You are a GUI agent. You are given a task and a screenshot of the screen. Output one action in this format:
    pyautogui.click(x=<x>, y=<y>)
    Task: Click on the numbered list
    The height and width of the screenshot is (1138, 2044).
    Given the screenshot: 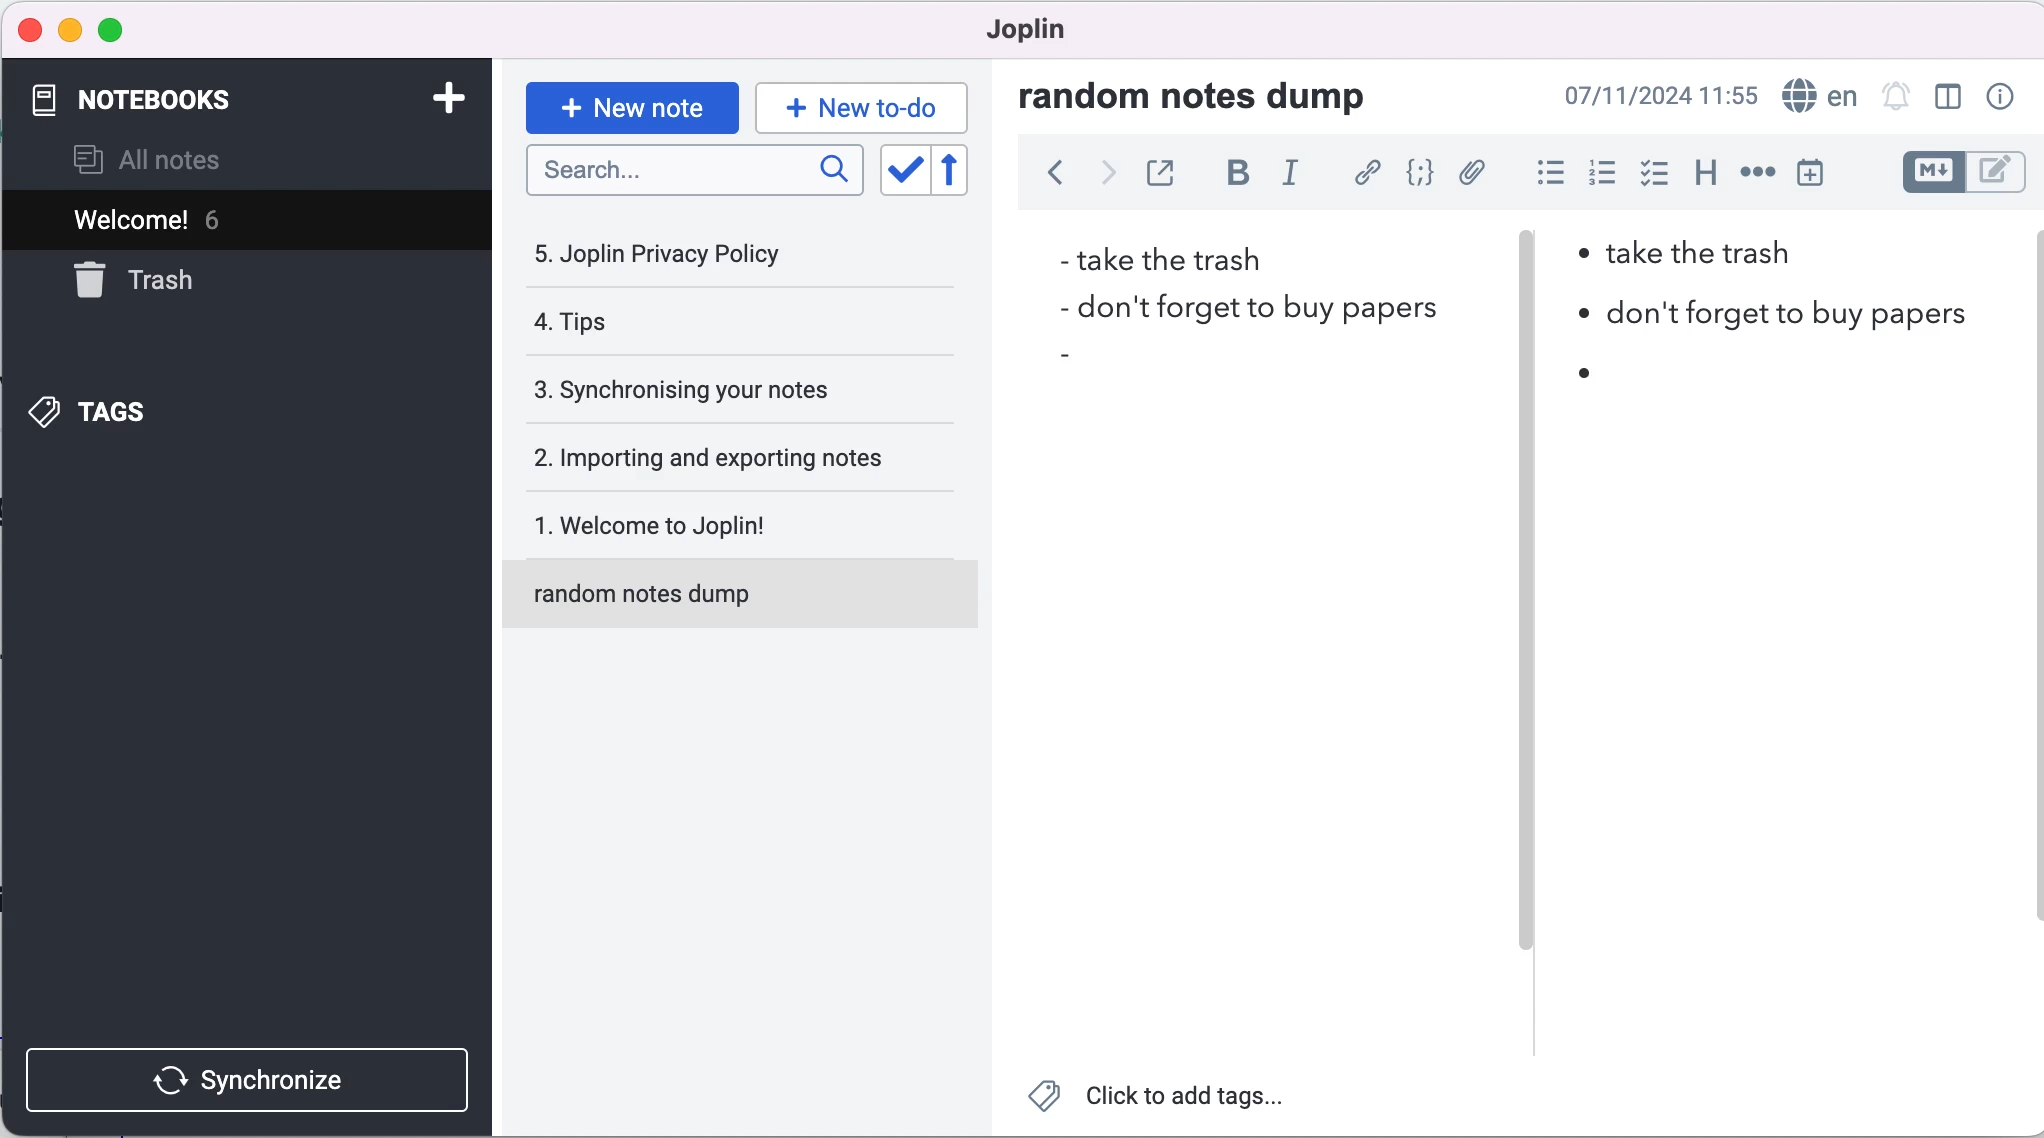 What is the action you would take?
    pyautogui.click(x=1598, y=173)
    